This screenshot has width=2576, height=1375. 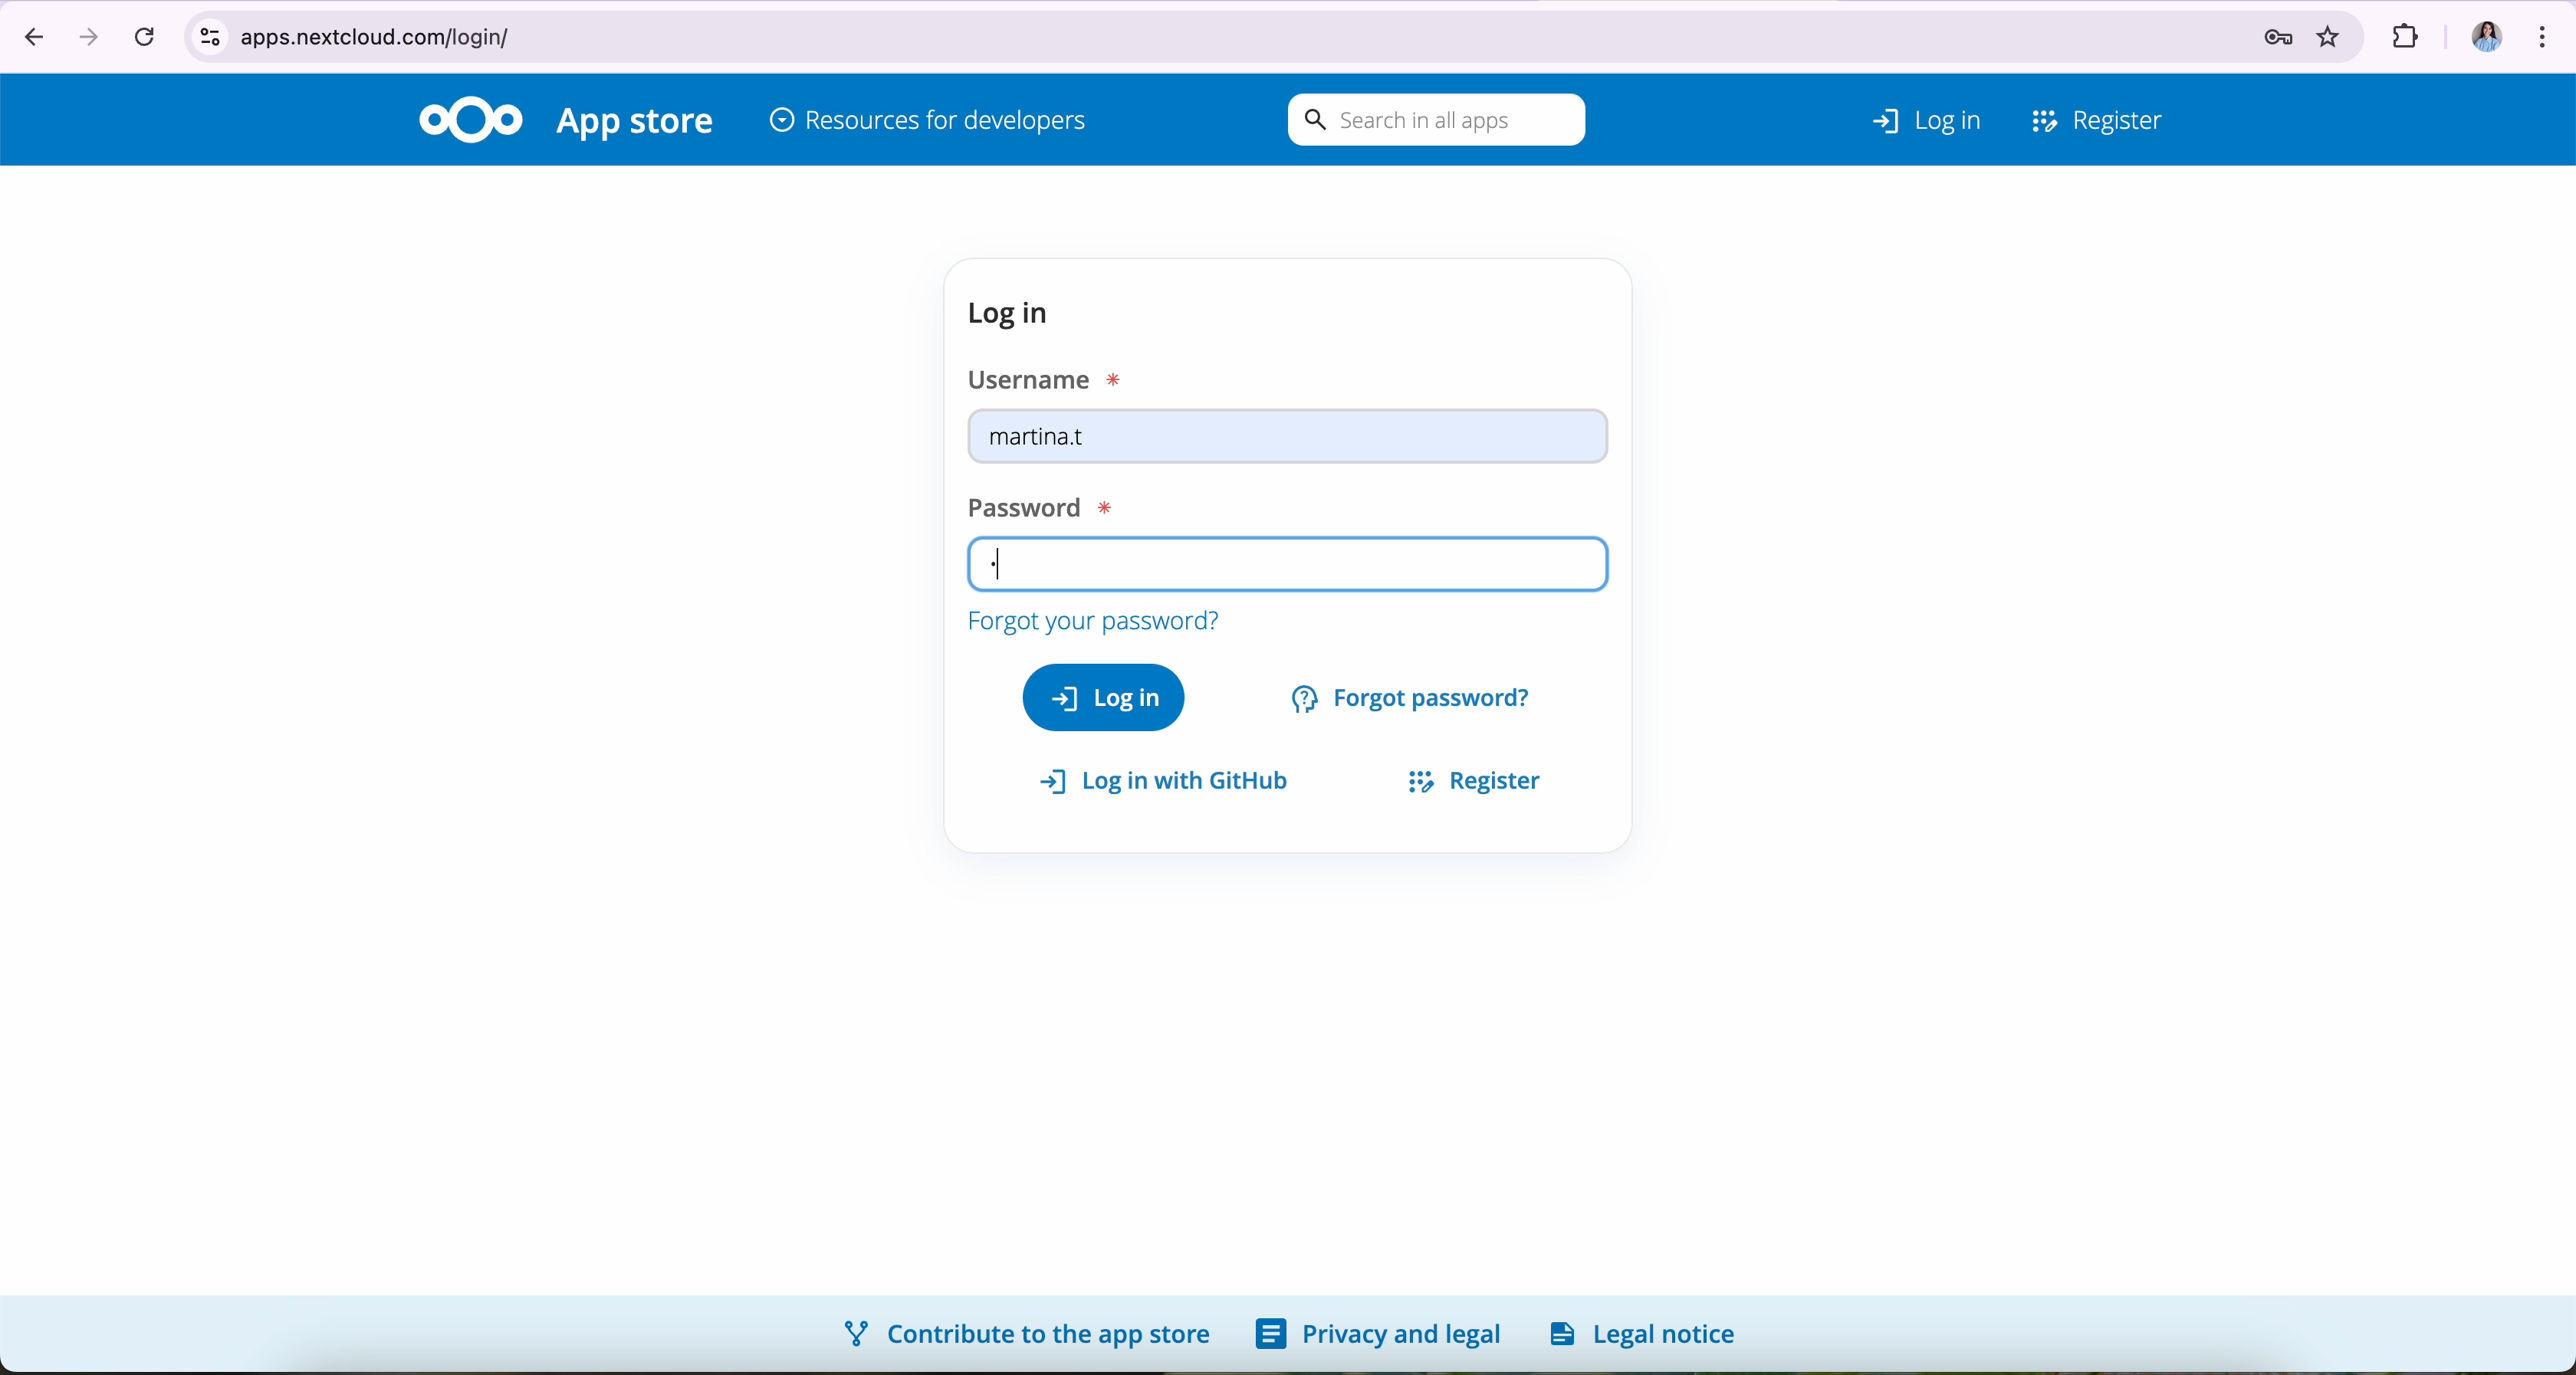 I want to click on username*, so click(x=1050, y=377).